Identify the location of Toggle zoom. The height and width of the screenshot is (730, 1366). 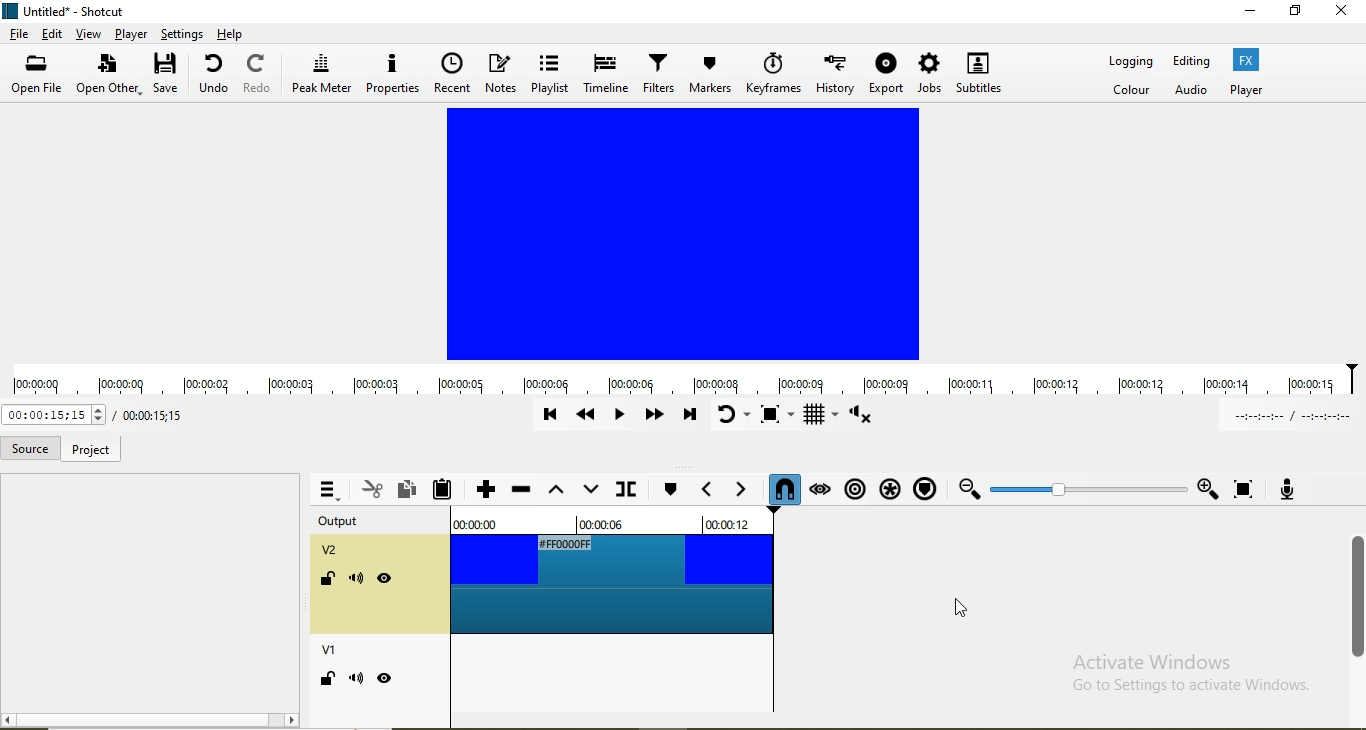
(780, 416).